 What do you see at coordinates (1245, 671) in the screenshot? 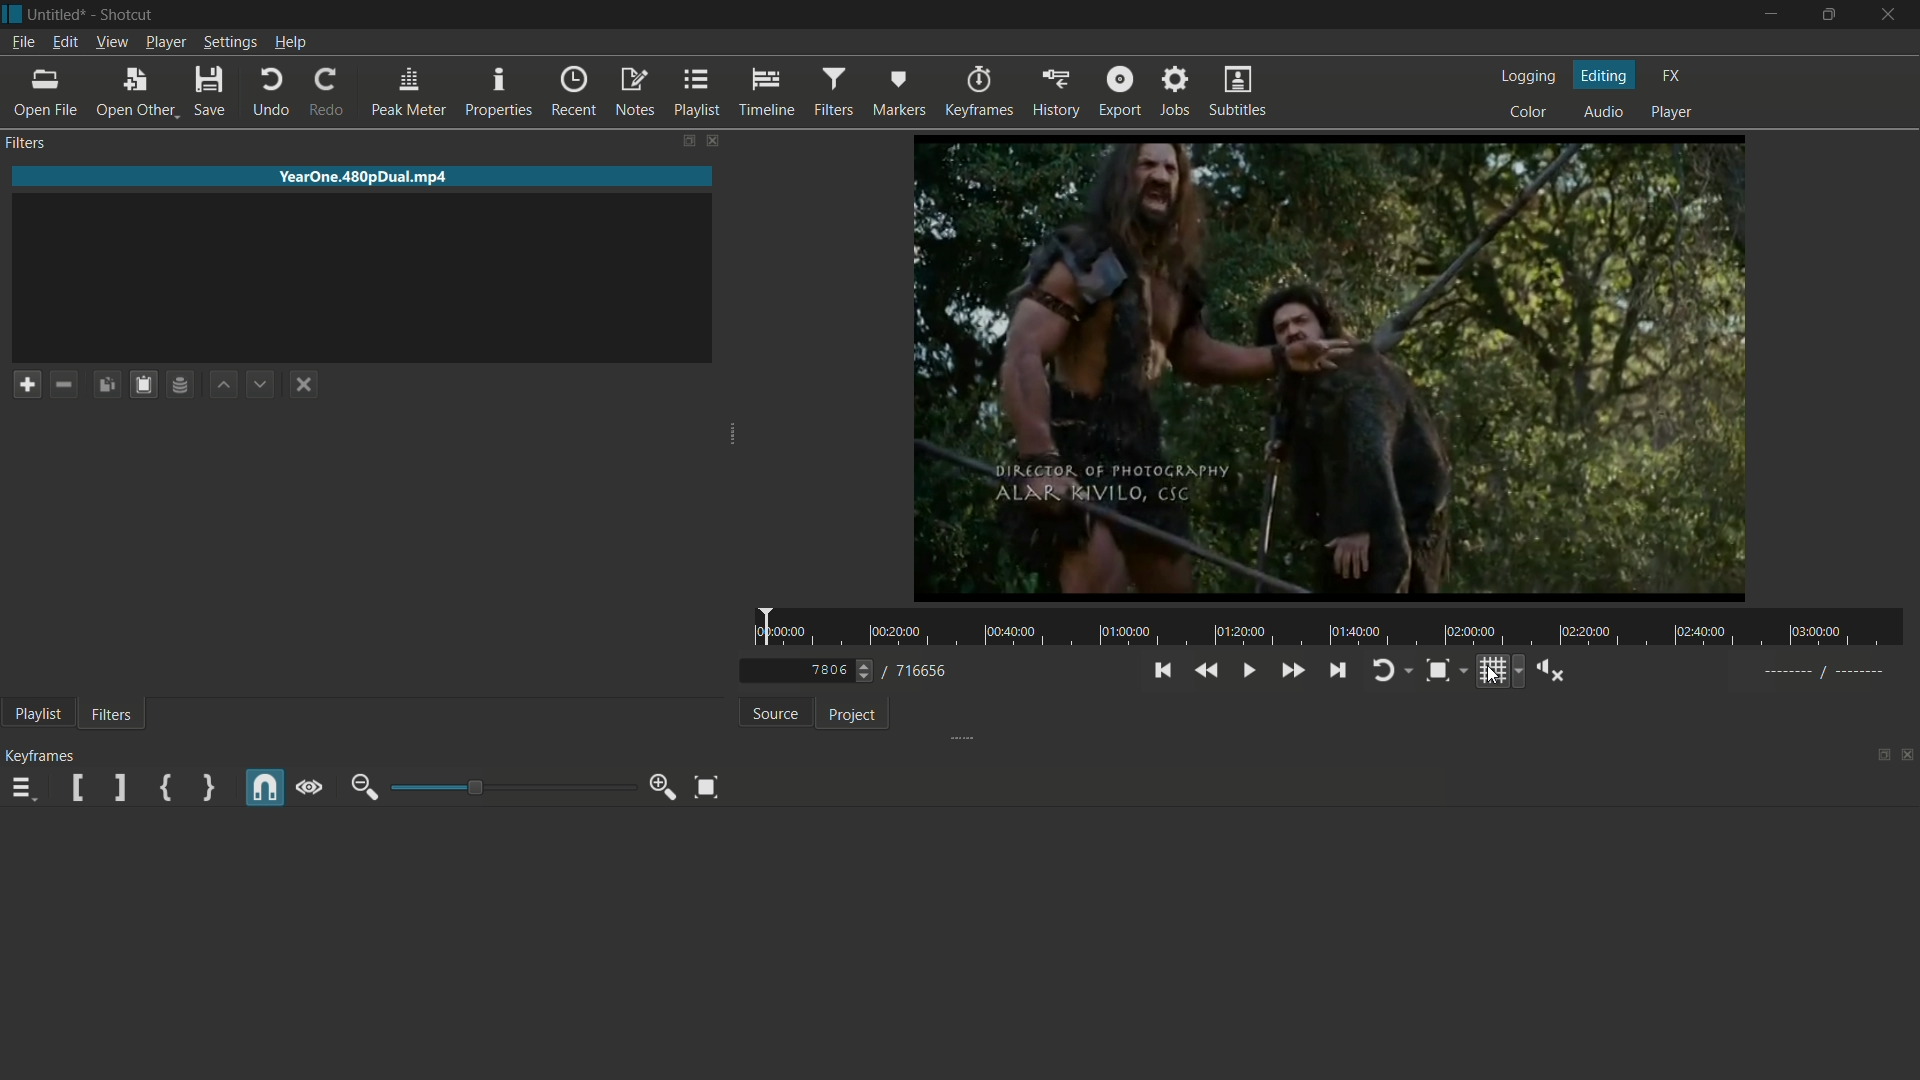
I see `toggle play or pause` at bounding box center [1245, 671].